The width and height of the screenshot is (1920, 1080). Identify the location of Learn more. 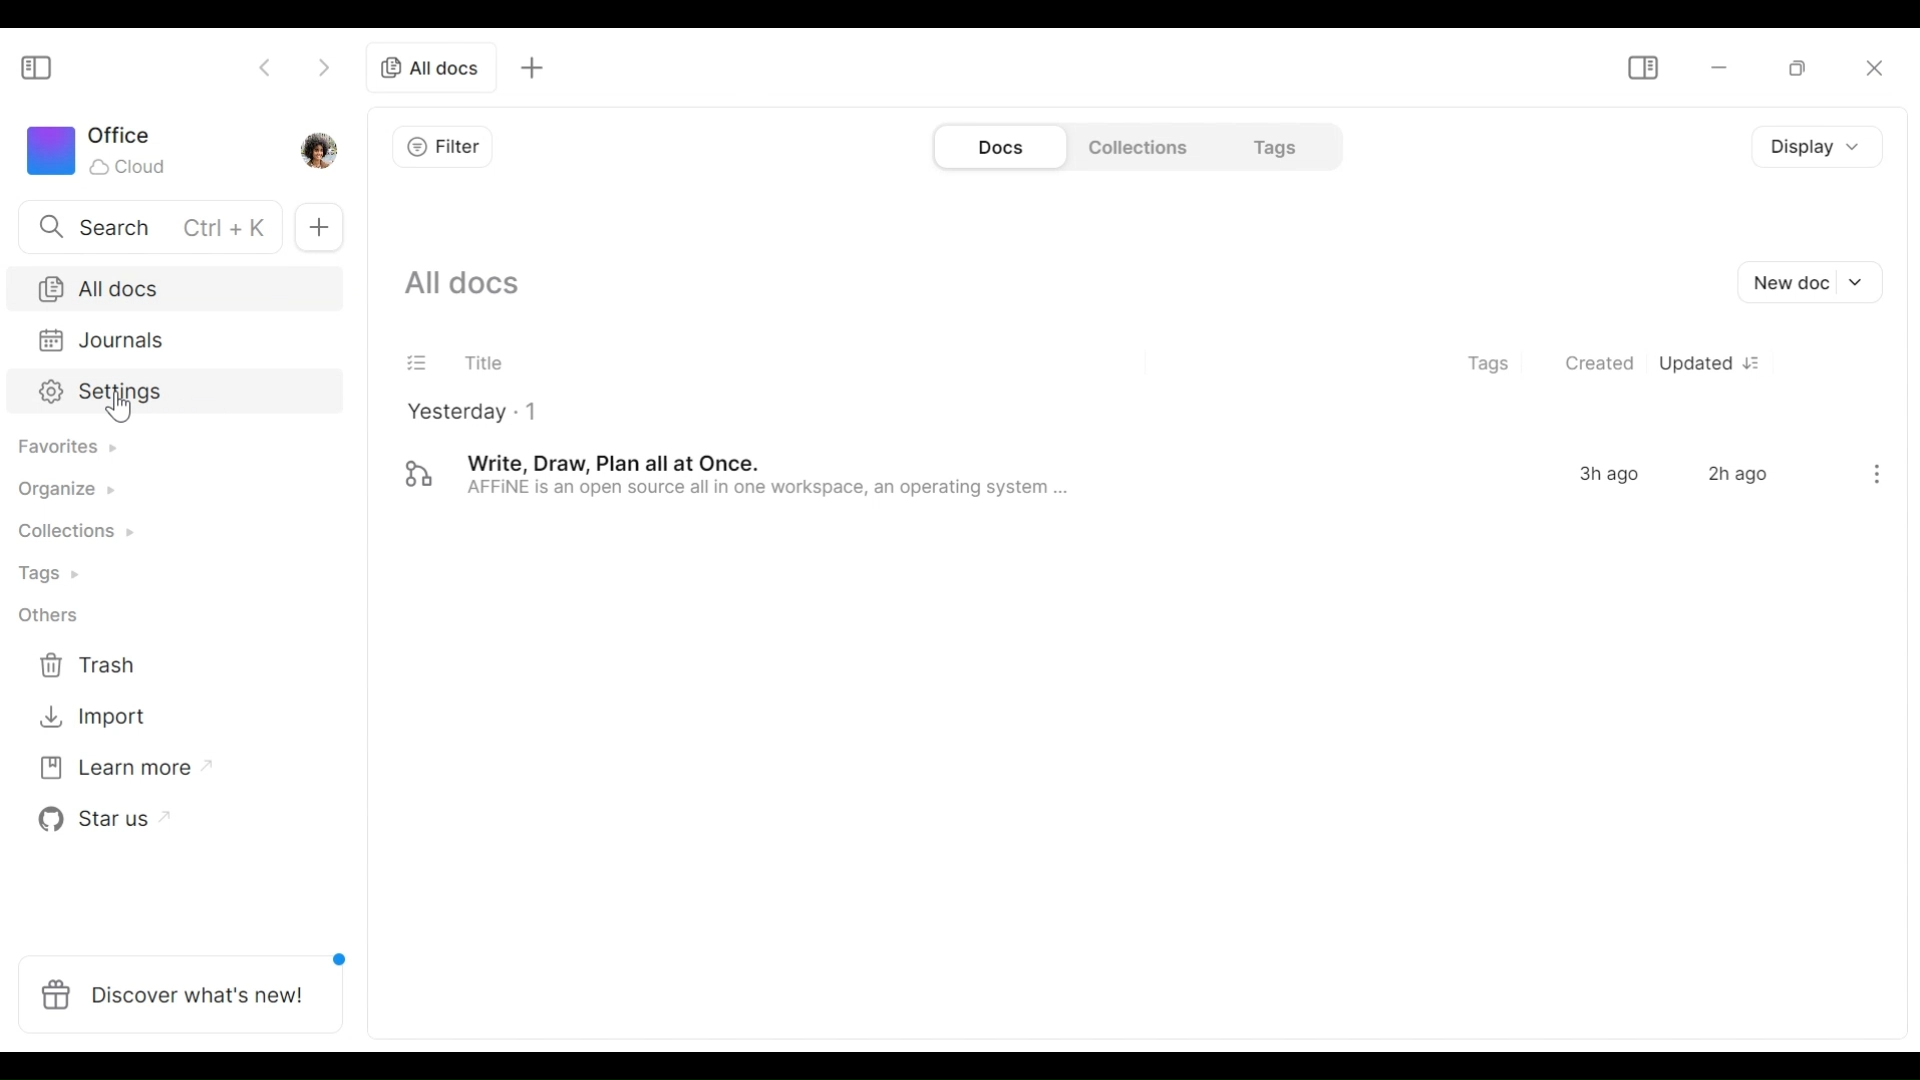
(115, 769).